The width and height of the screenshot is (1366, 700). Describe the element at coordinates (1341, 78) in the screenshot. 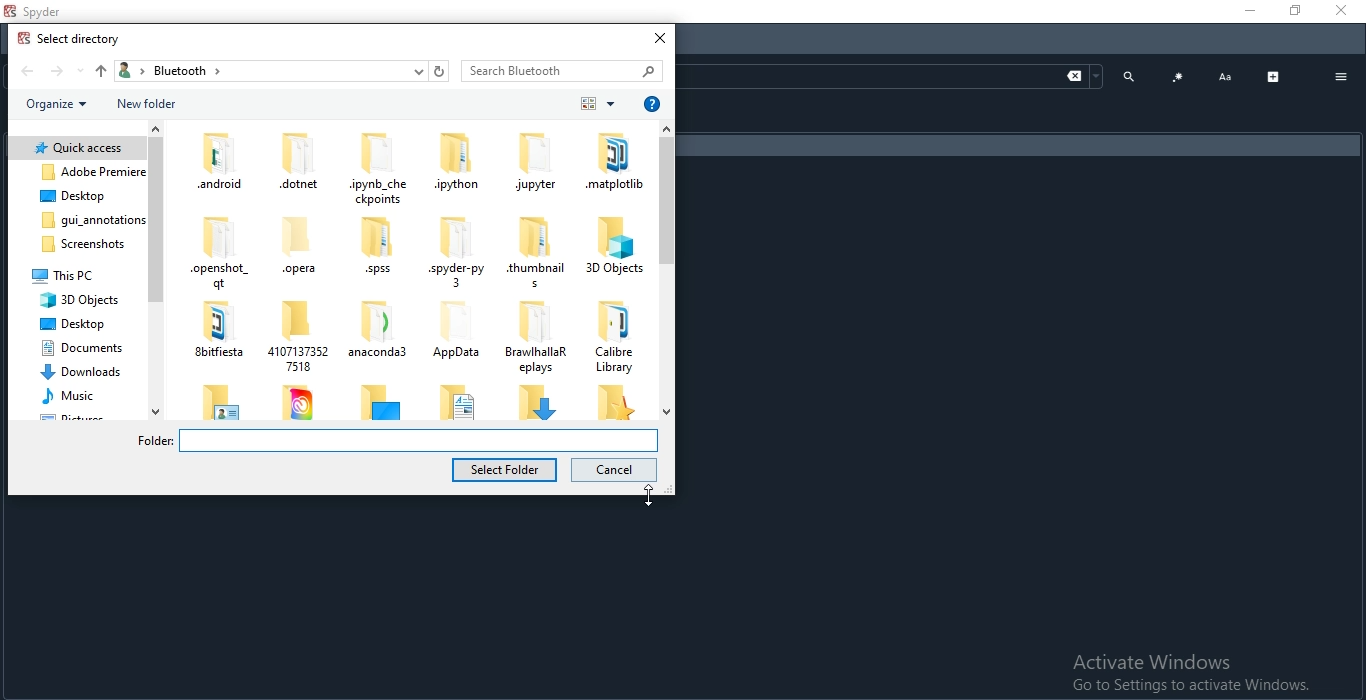

I see `options` at that location.